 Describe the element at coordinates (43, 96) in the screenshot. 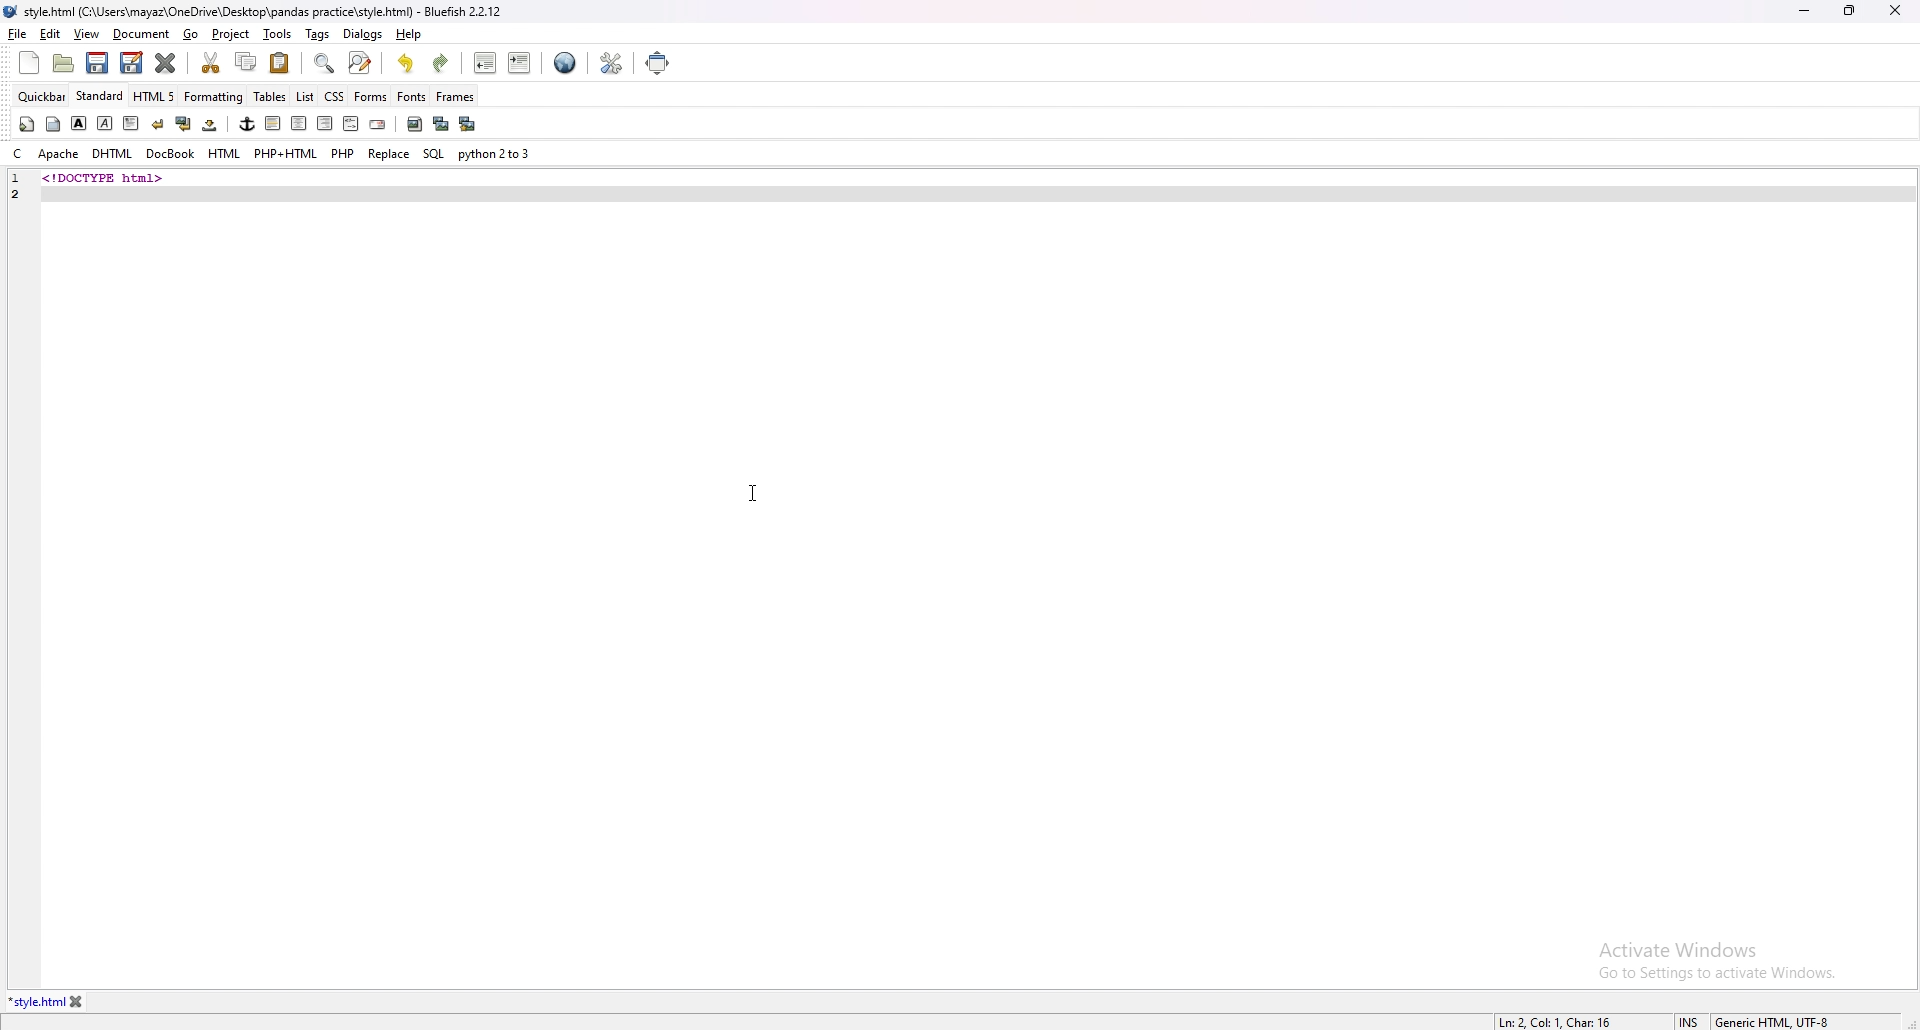

I see `quickbar` at that location.